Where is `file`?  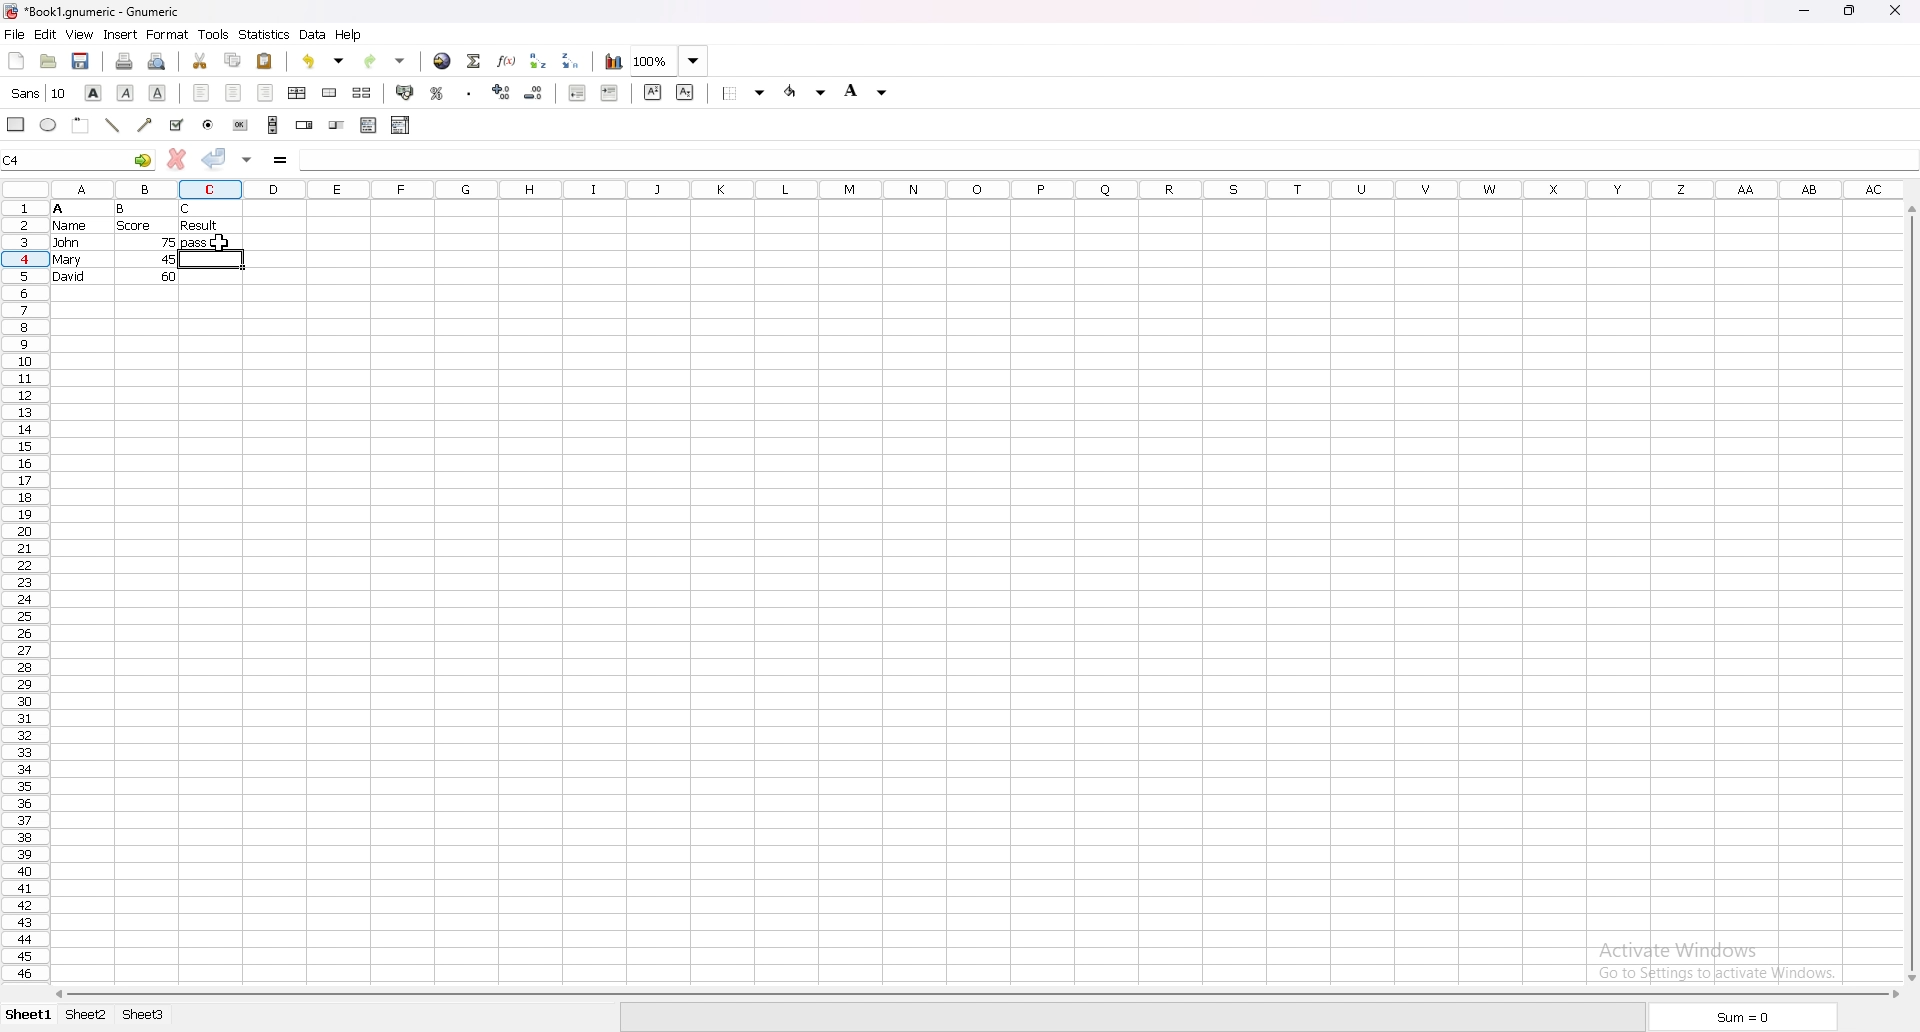
file is located at coordinates (14, 34).